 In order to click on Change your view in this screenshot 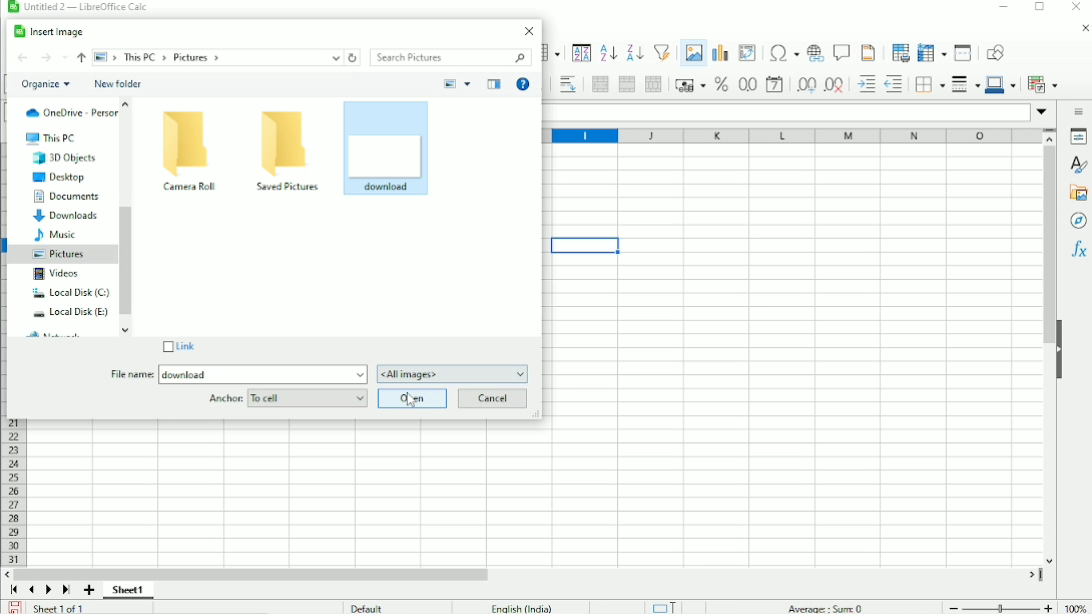, I will do `click(449, 83)`.